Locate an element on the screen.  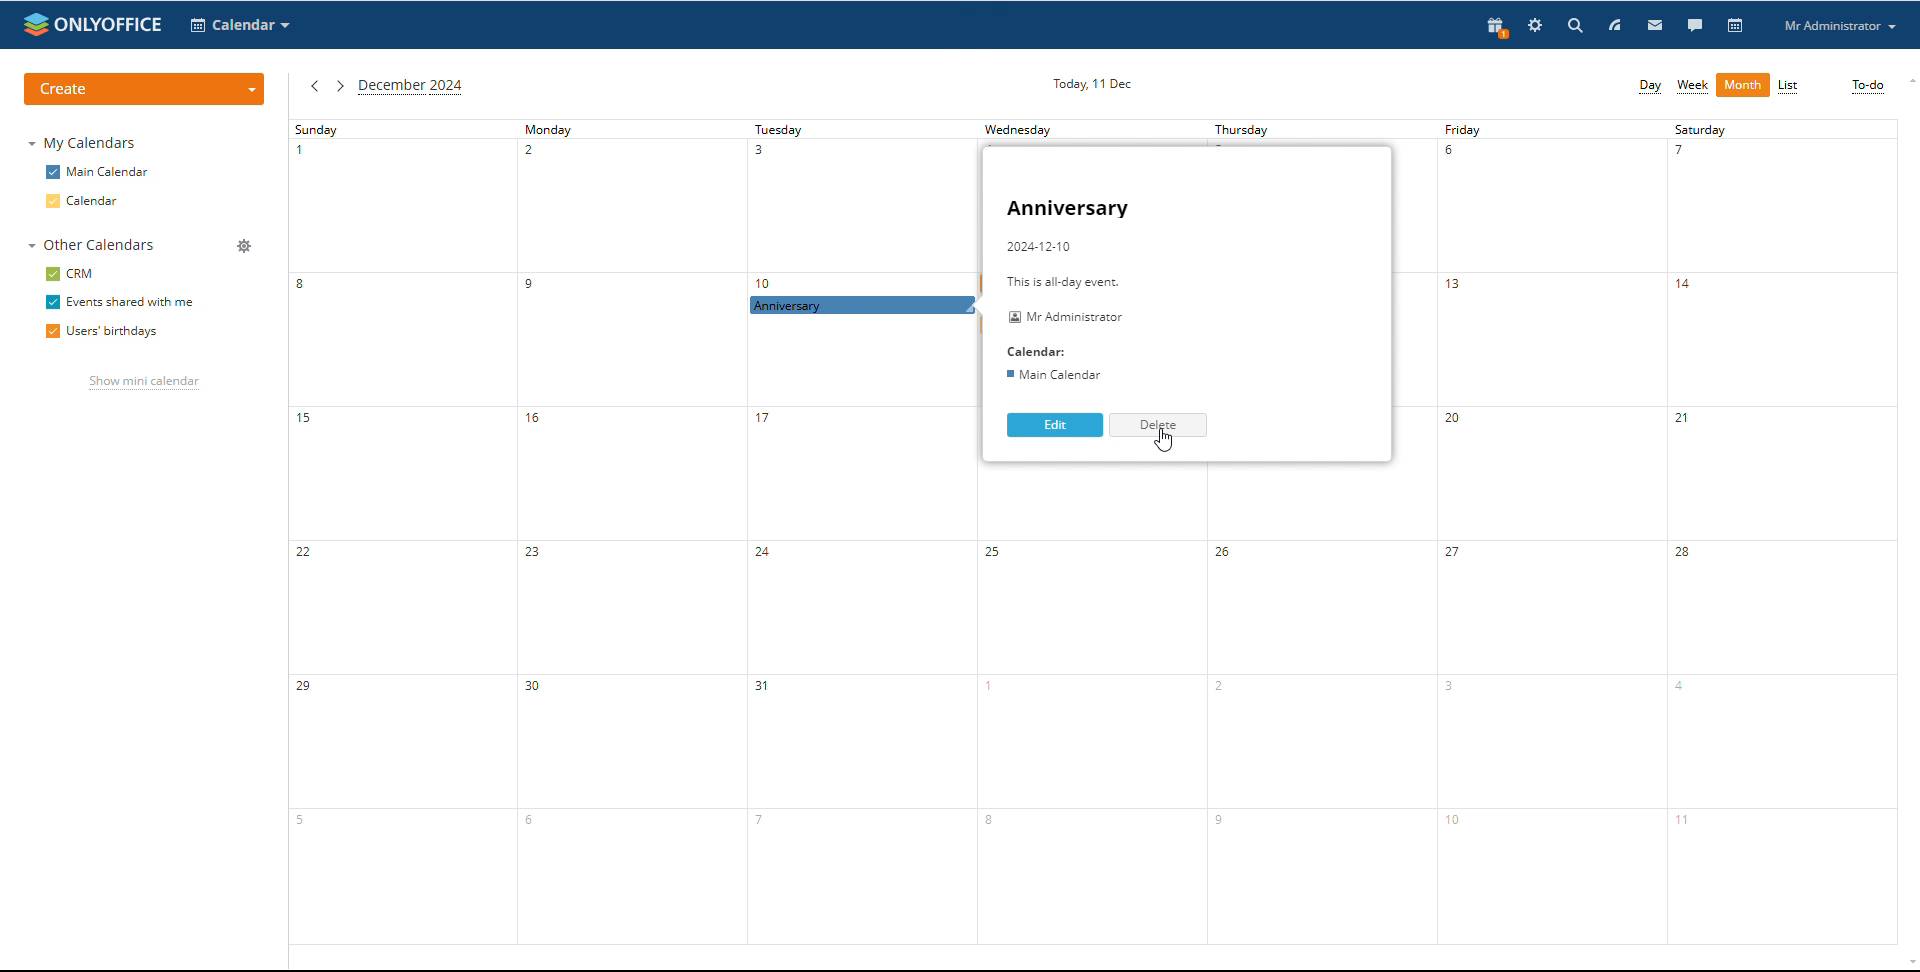
to-do is located at coordinates (1868, 87).